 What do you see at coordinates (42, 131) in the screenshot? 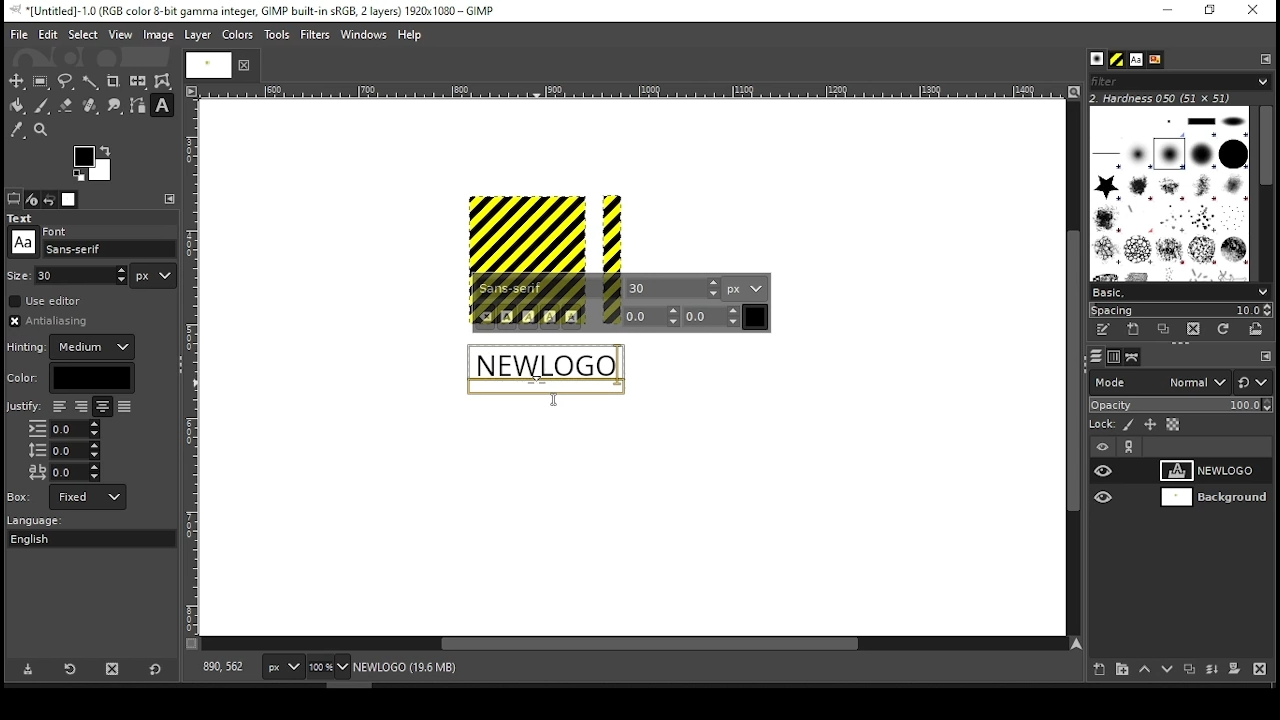
I see `zoom tool` at bounding box center [42, 131].